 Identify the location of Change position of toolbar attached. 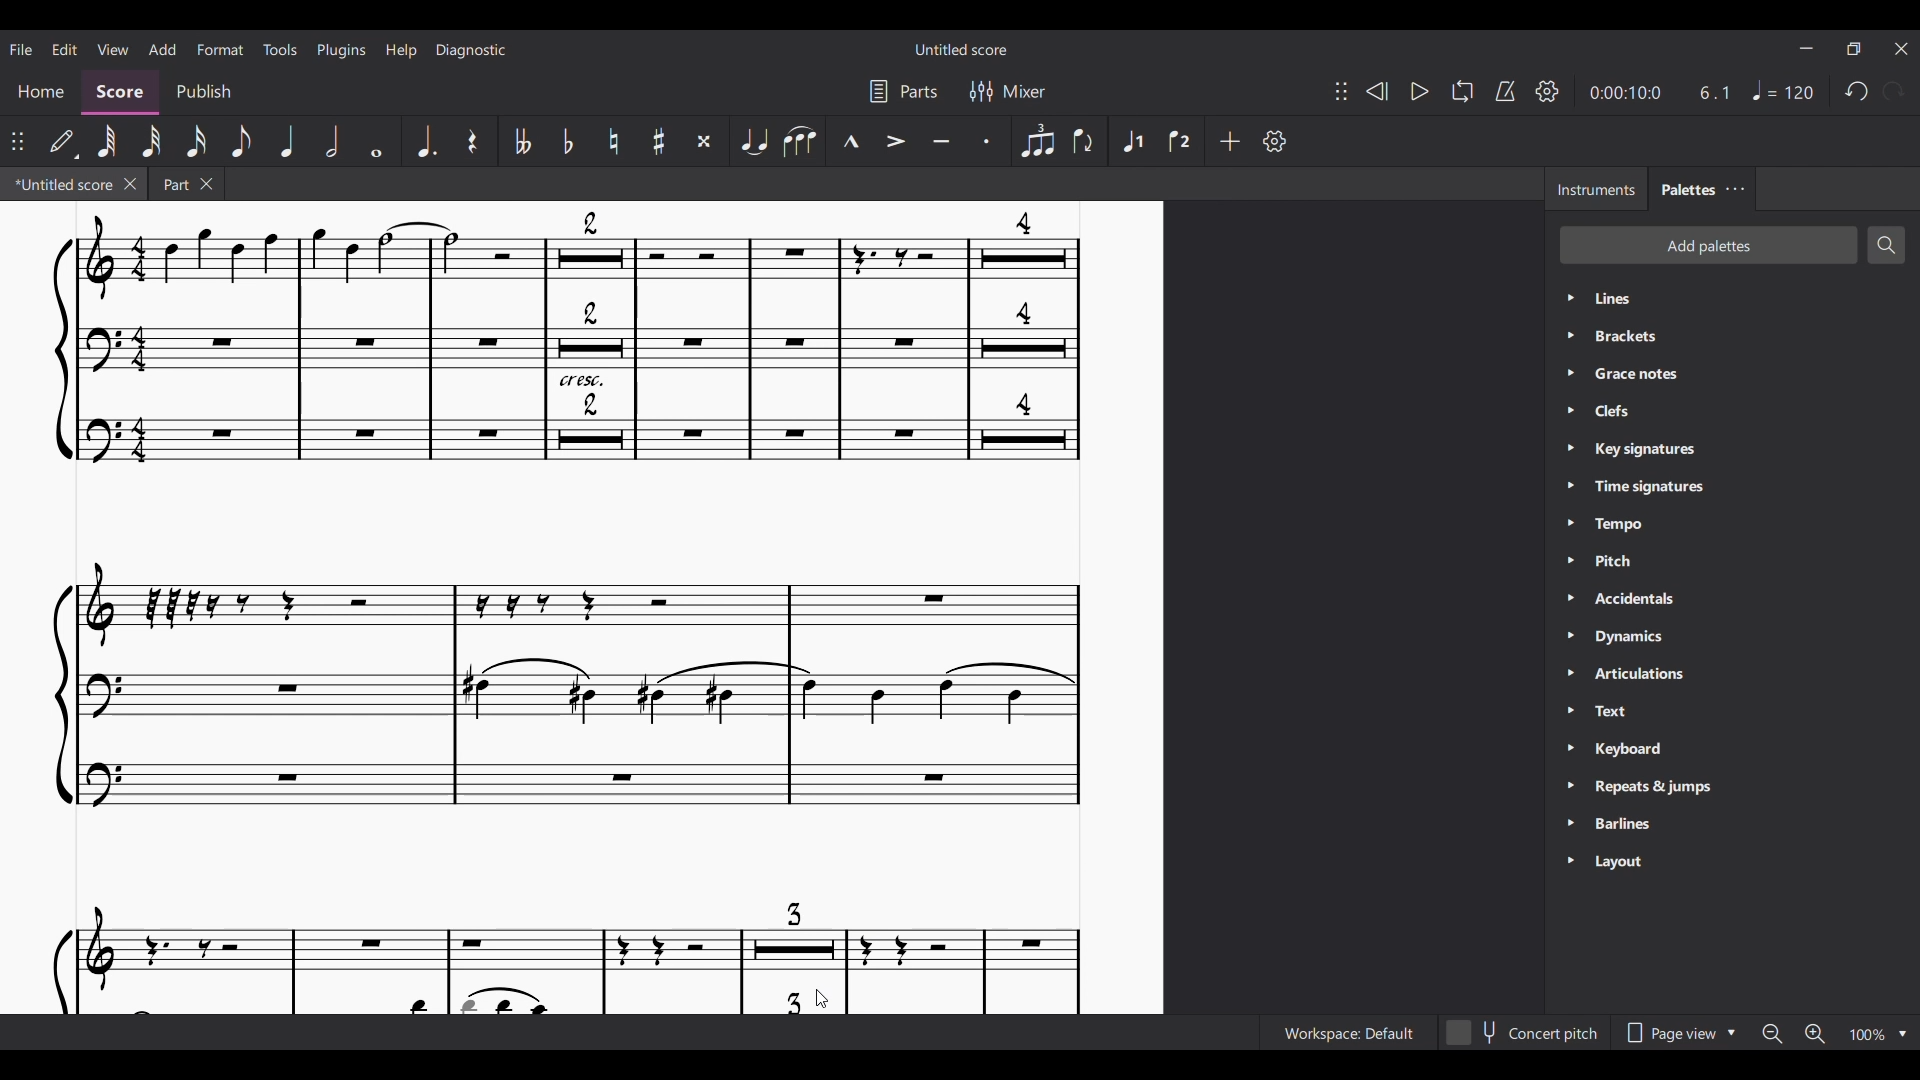
(1341, 91).